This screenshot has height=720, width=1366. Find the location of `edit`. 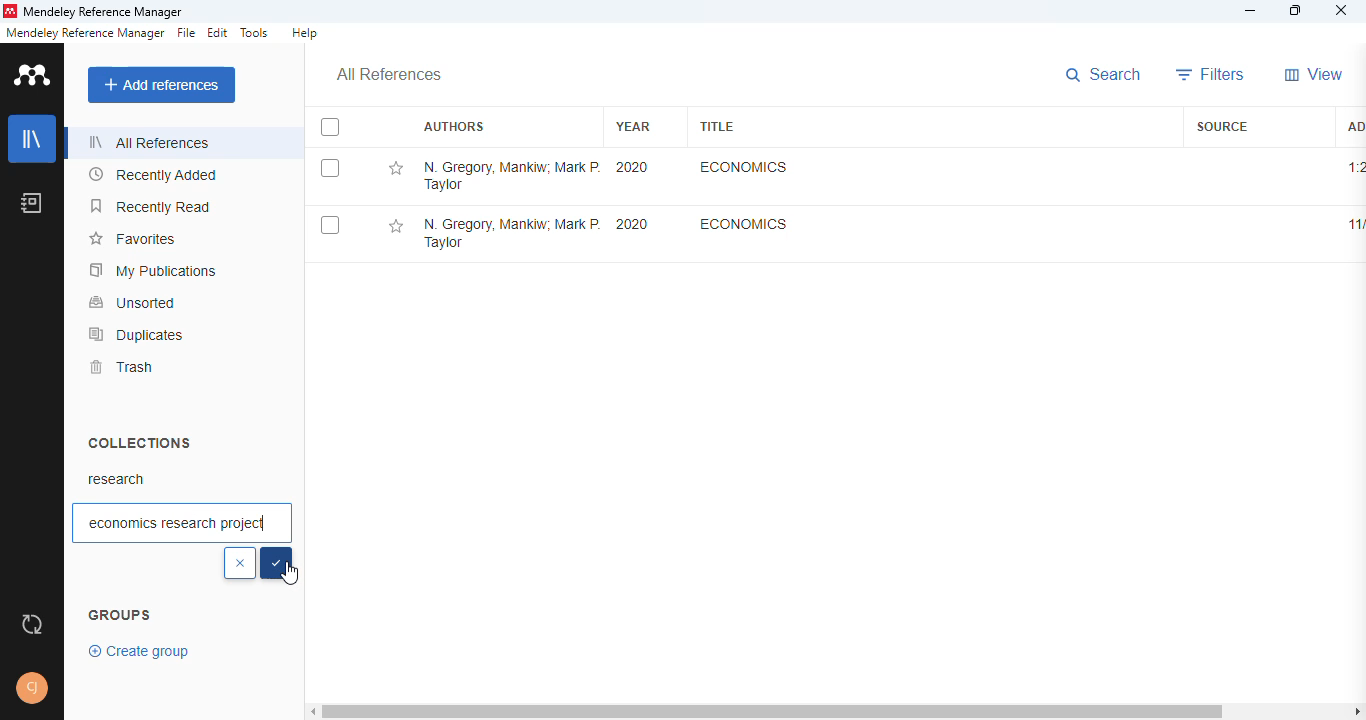

edit is located at coordinates (219, 33).